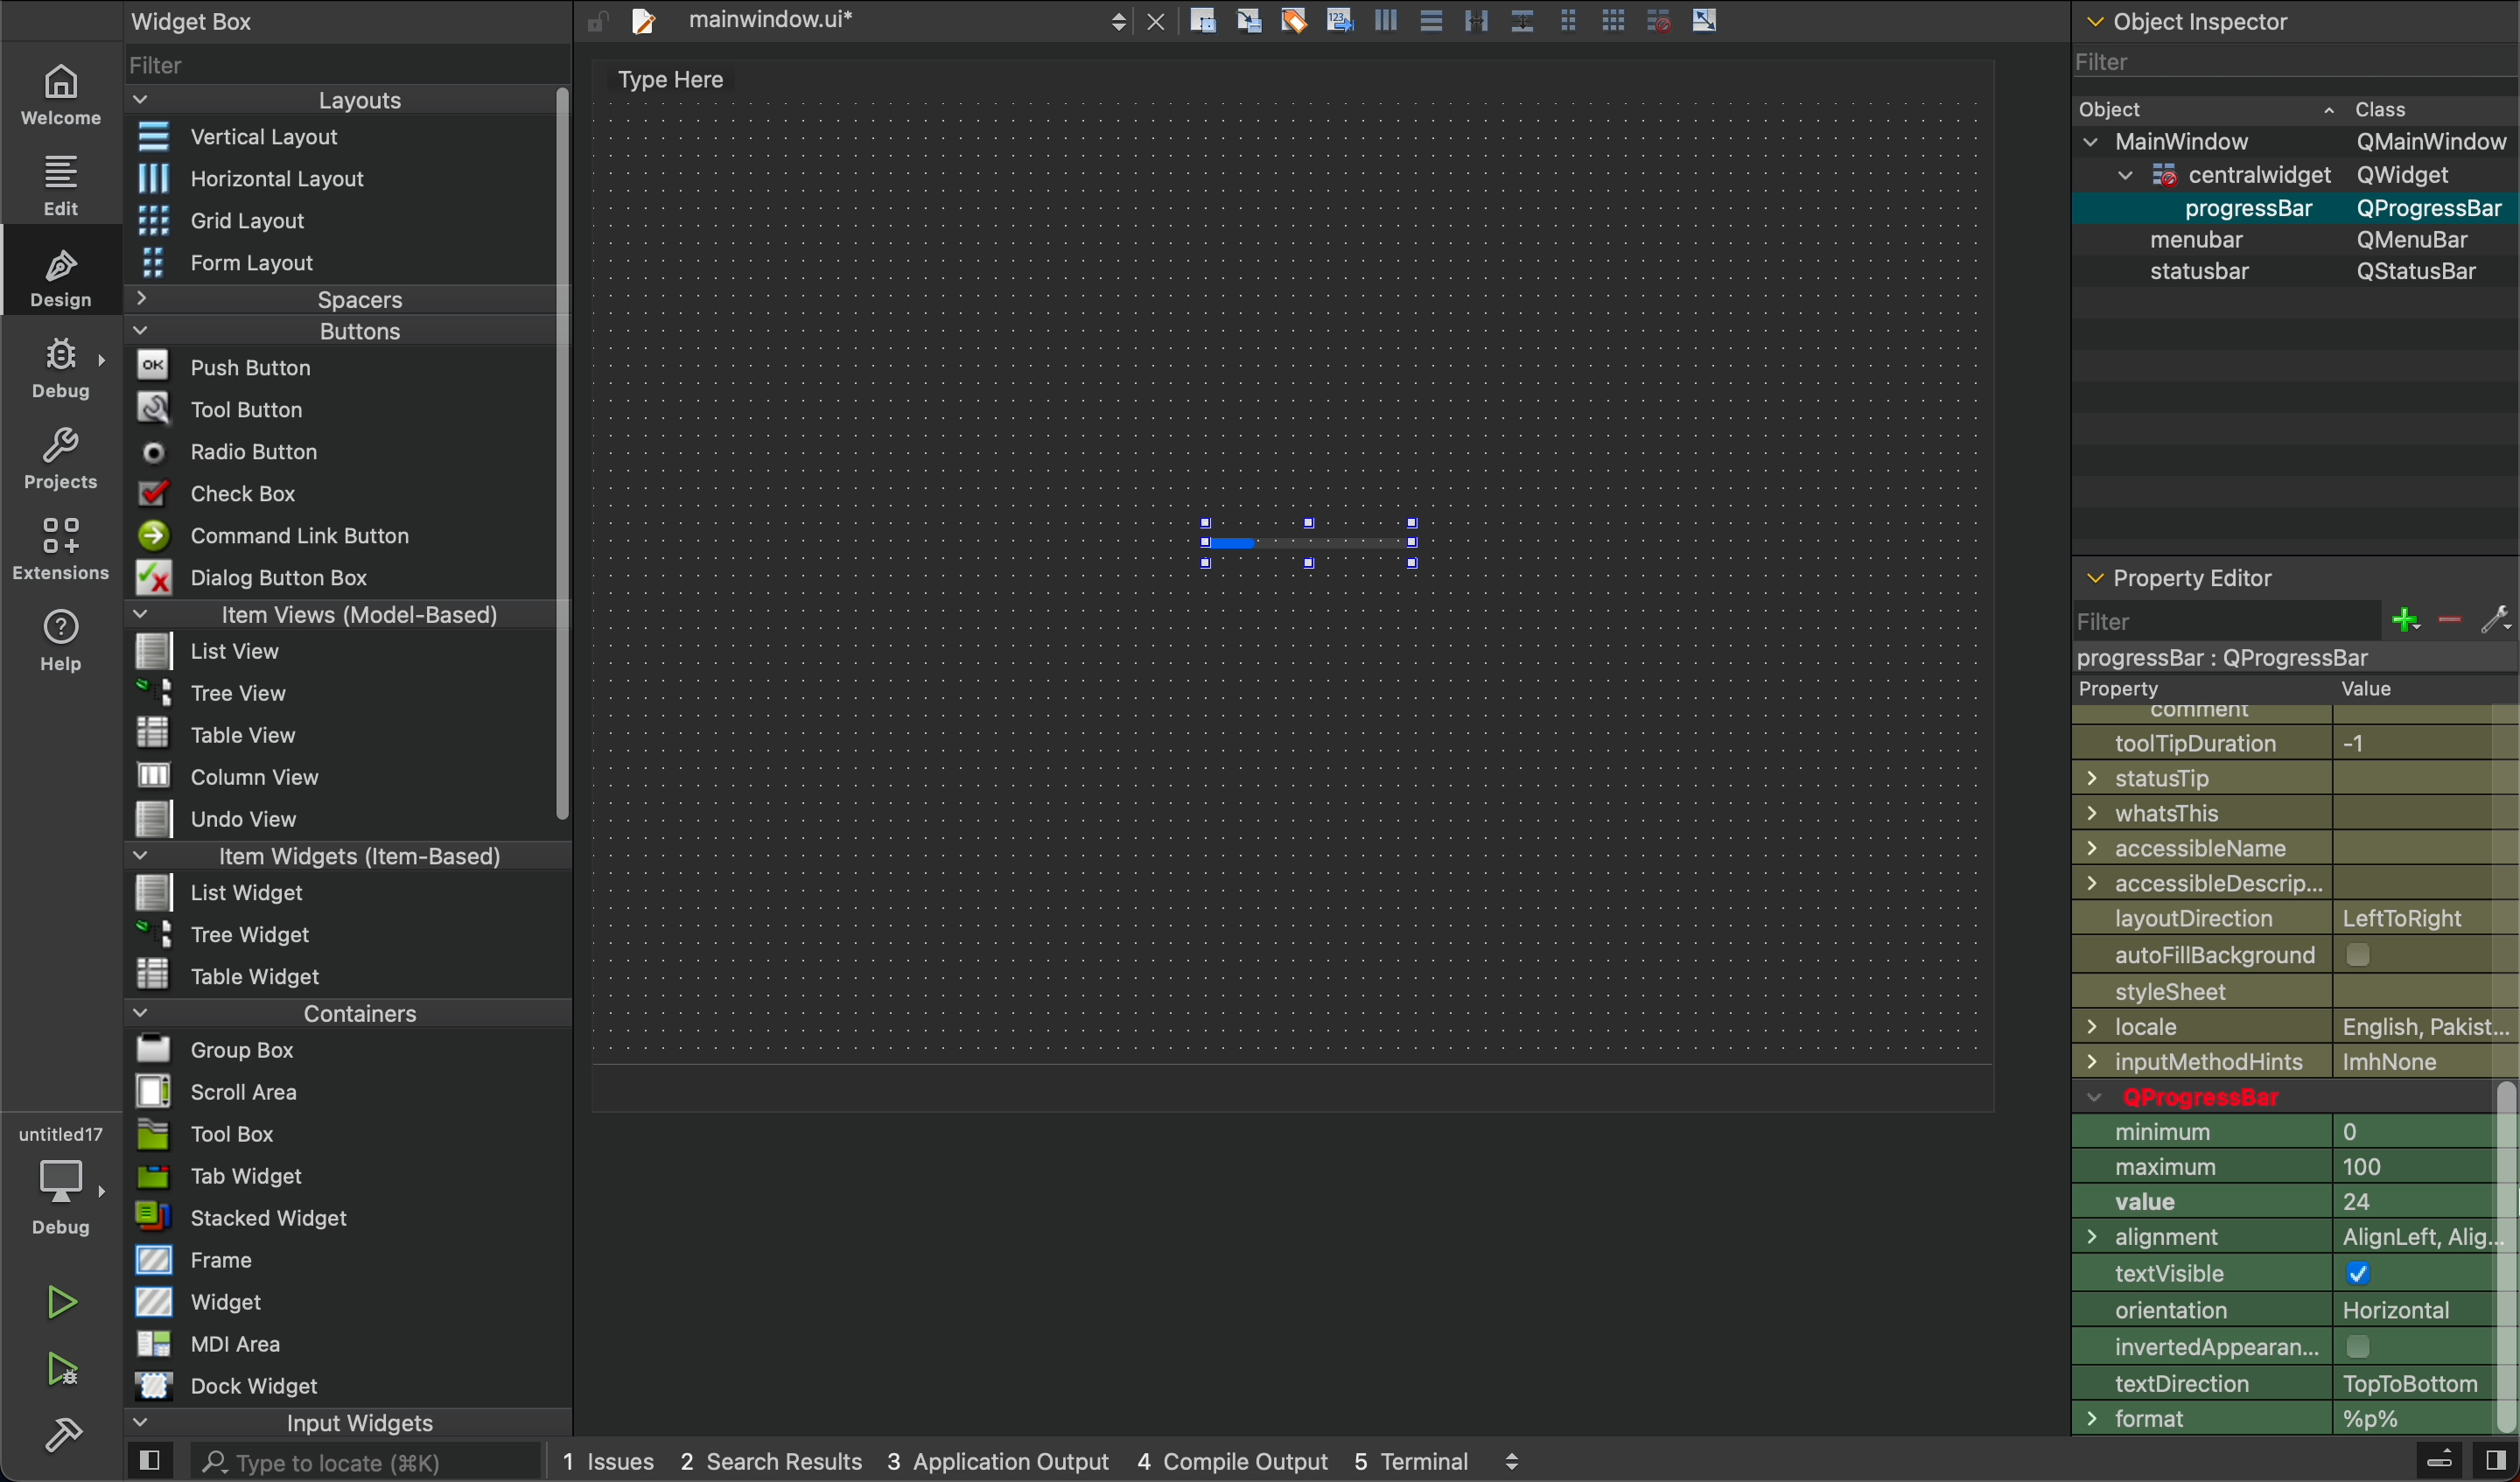  What do you see at coordinates (62, 547) in the screenshot?
I see `extension` at bounding box center [62, 547].